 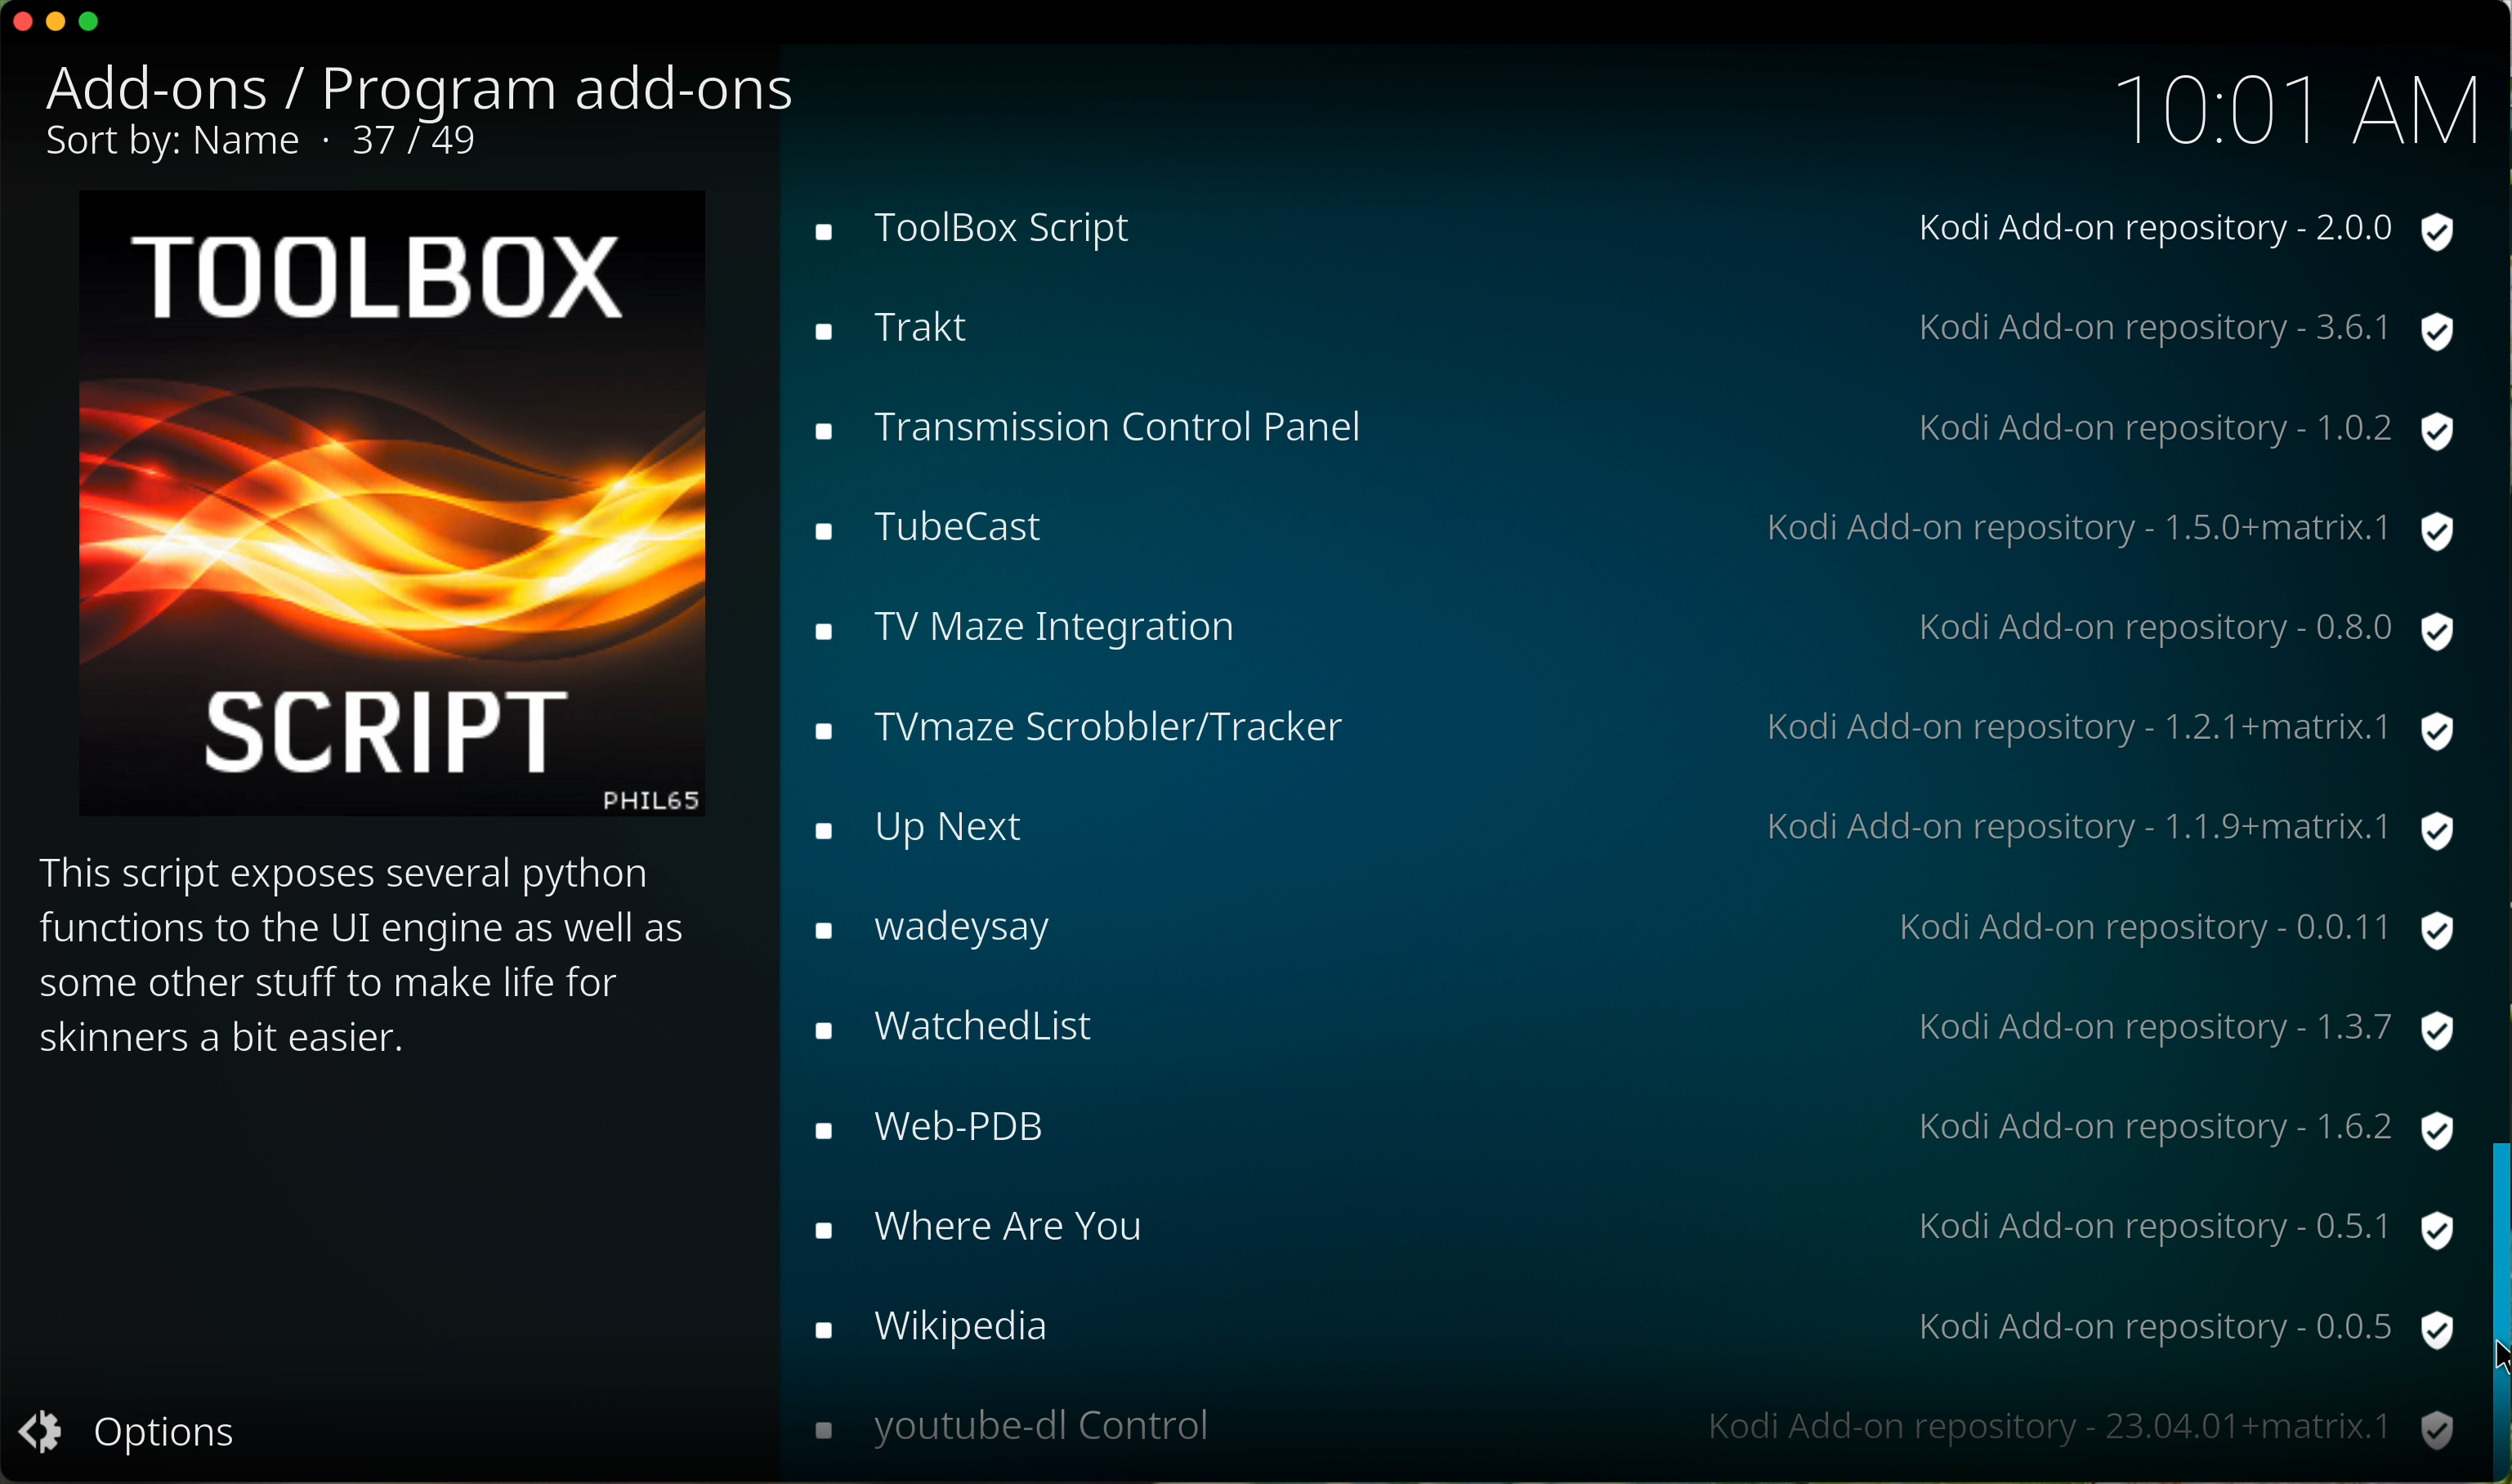 What do you see at coordinates (1626, 424) in the screenshot?
I see `transmission control panel` at bounding box center [1626, 424].